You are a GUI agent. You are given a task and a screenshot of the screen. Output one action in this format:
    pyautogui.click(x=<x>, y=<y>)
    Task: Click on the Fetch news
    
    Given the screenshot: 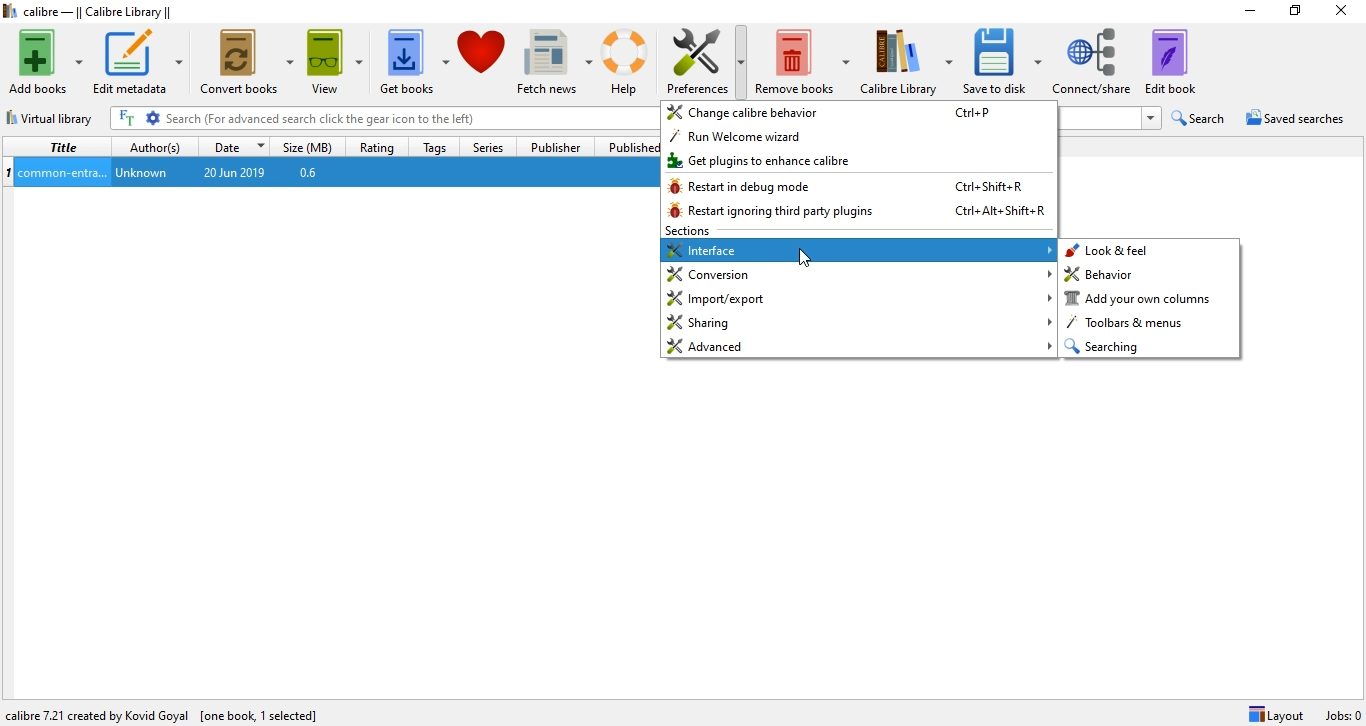 What is the action you would take?
    pyautogui.click(x=553, y=57)
    